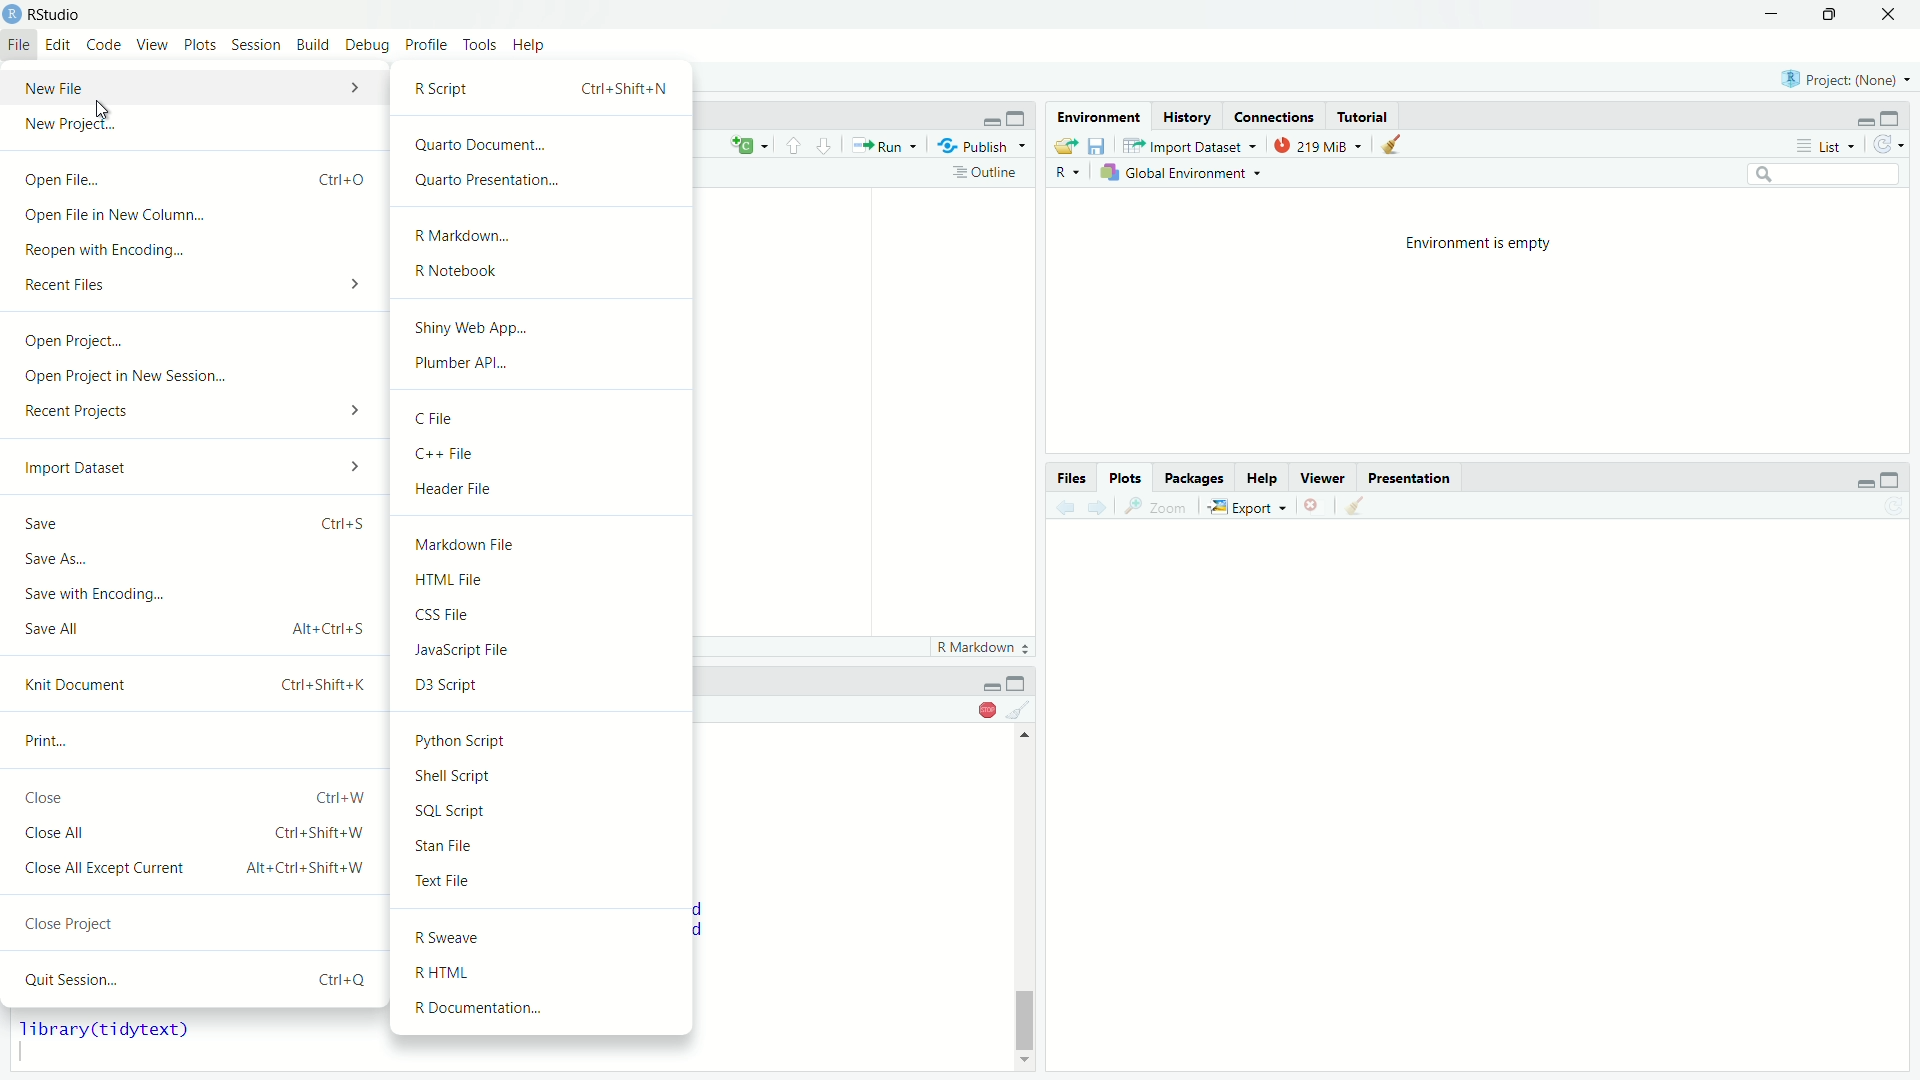  What do you see at coordinates (190, 556) in the screenshot?
I see `Save As...` at bounding box center [190, 556].